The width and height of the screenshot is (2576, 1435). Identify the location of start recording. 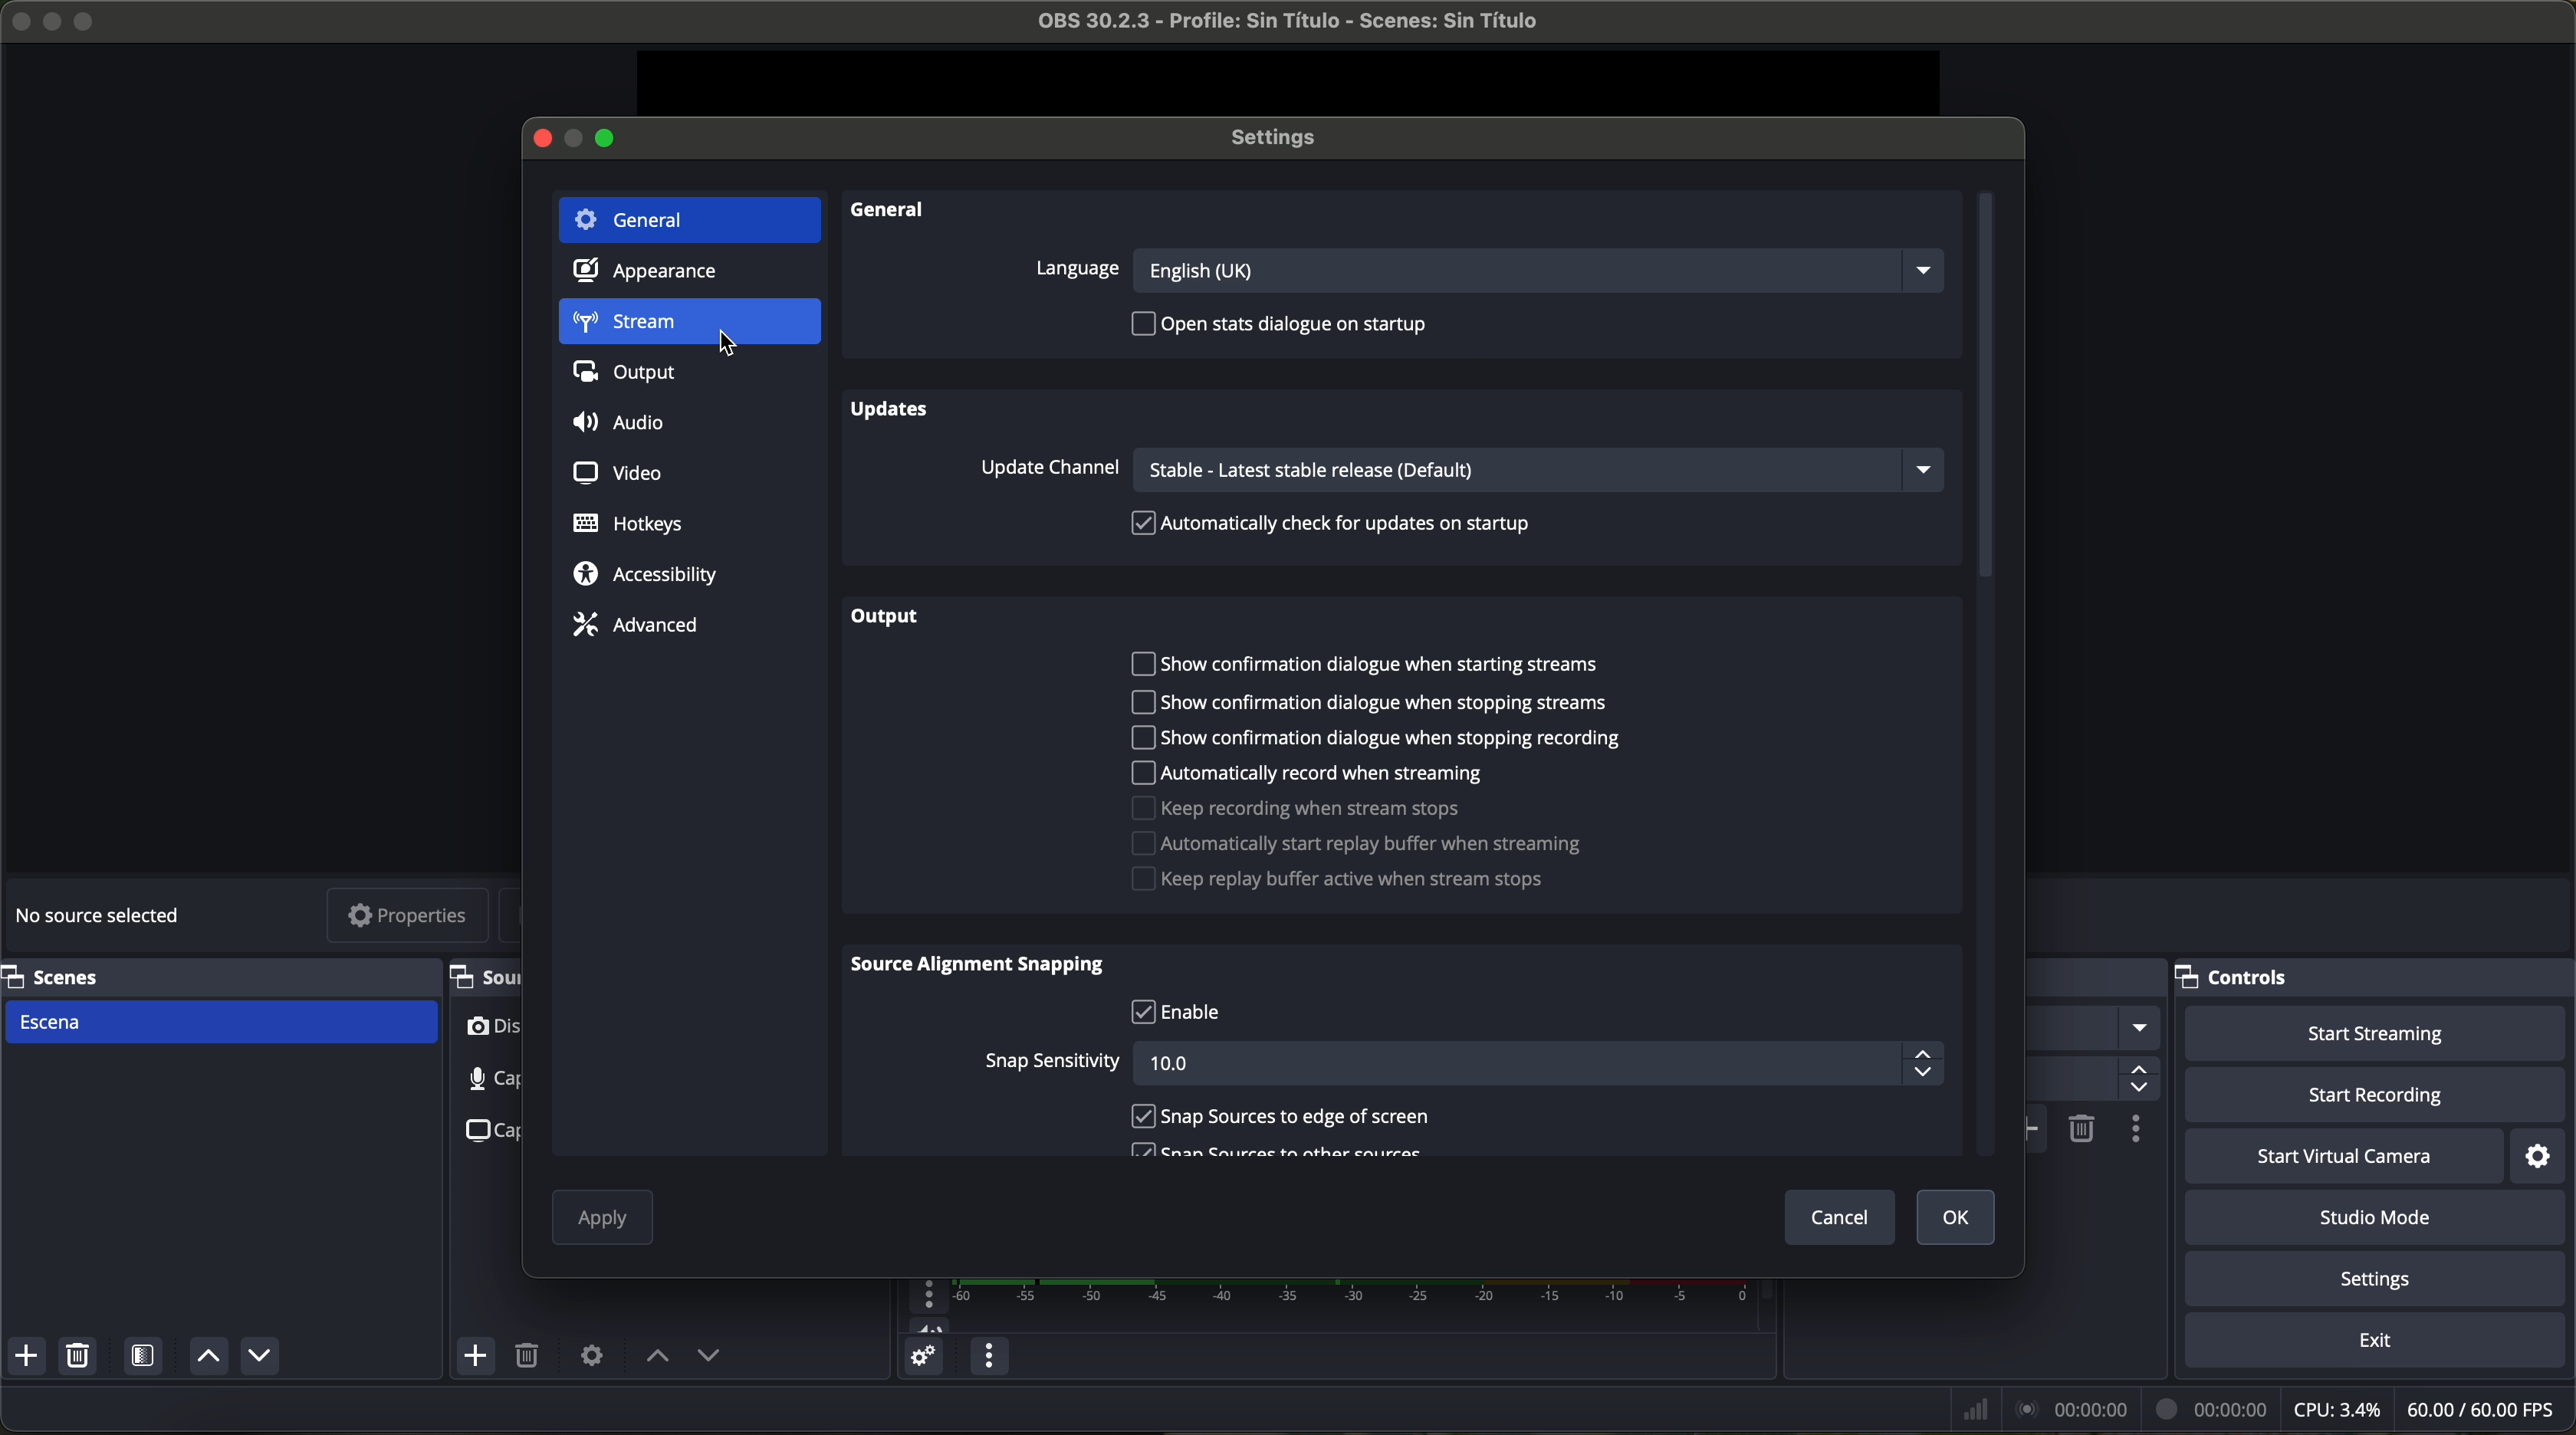
(2378, 1097).